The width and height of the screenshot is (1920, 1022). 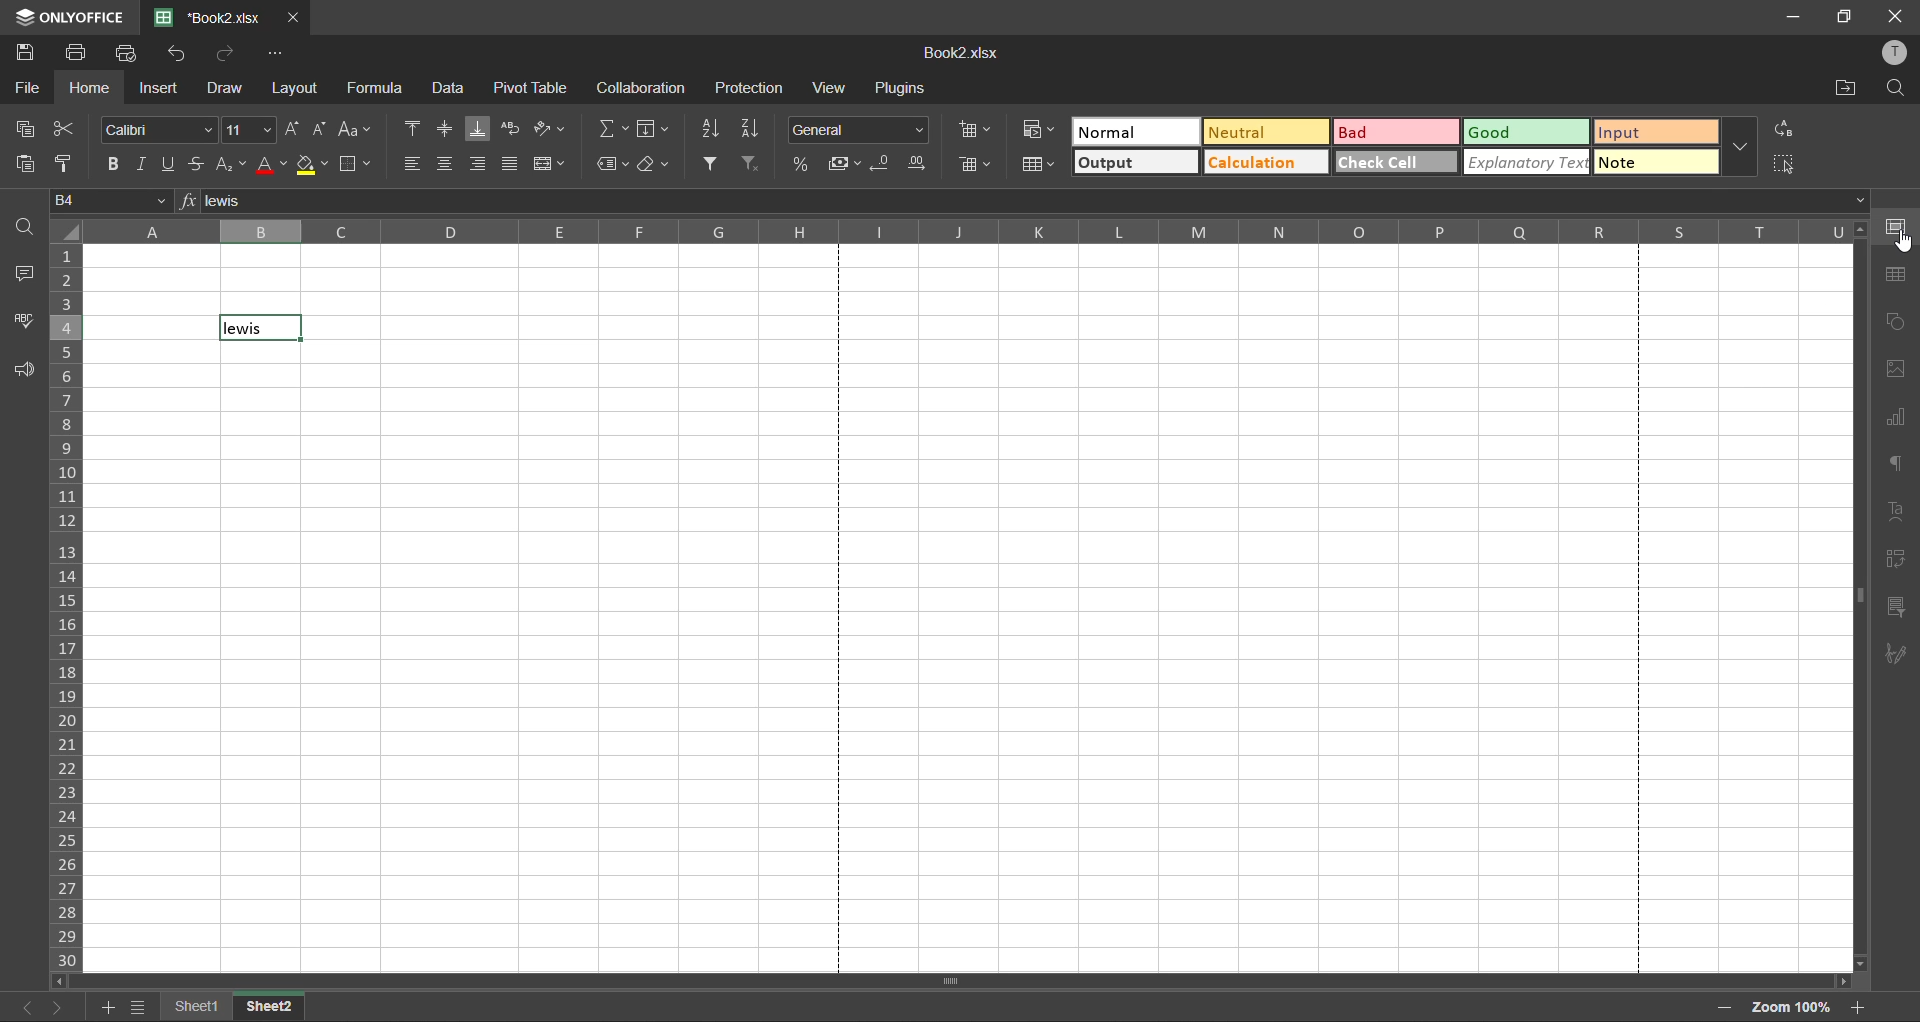 I want to click on find, so click(x=1895, y=92).